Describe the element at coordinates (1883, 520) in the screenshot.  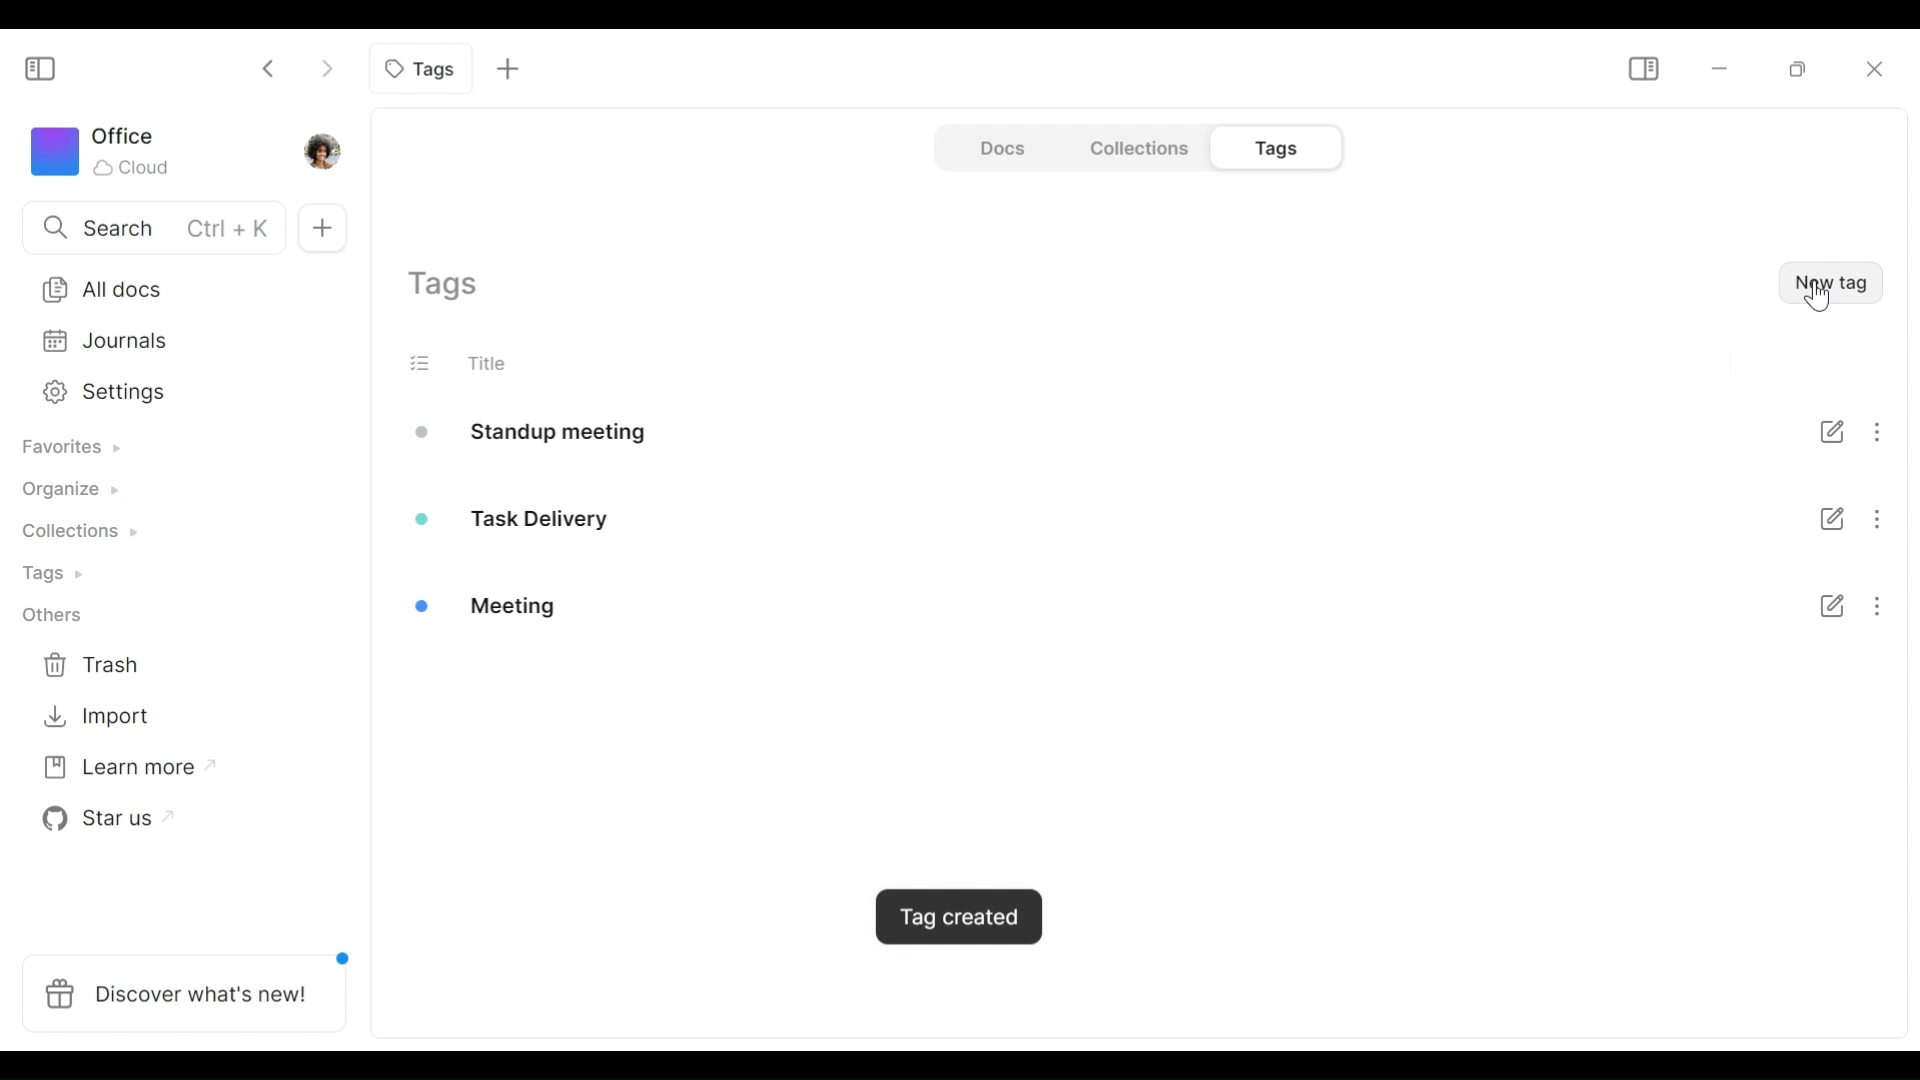
I see `More options` at that location.